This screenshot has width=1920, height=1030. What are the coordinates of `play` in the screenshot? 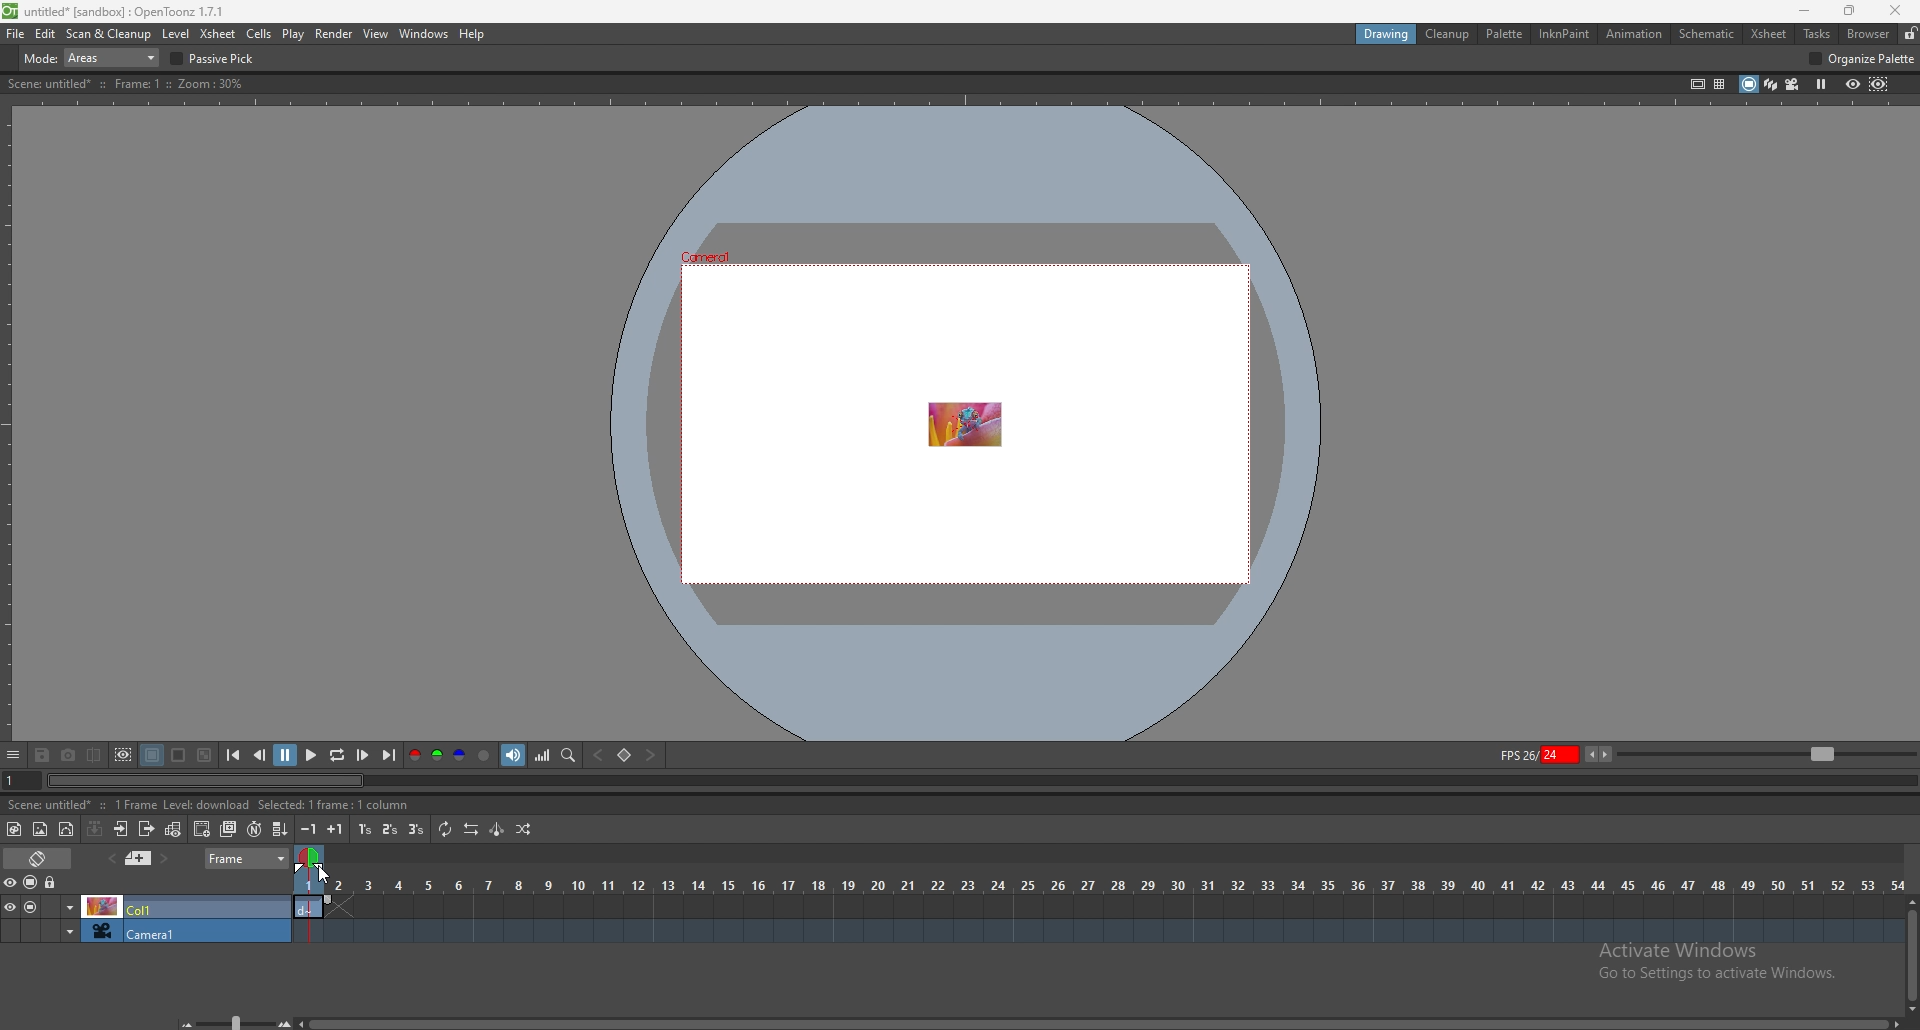 It's located at (312, 753).